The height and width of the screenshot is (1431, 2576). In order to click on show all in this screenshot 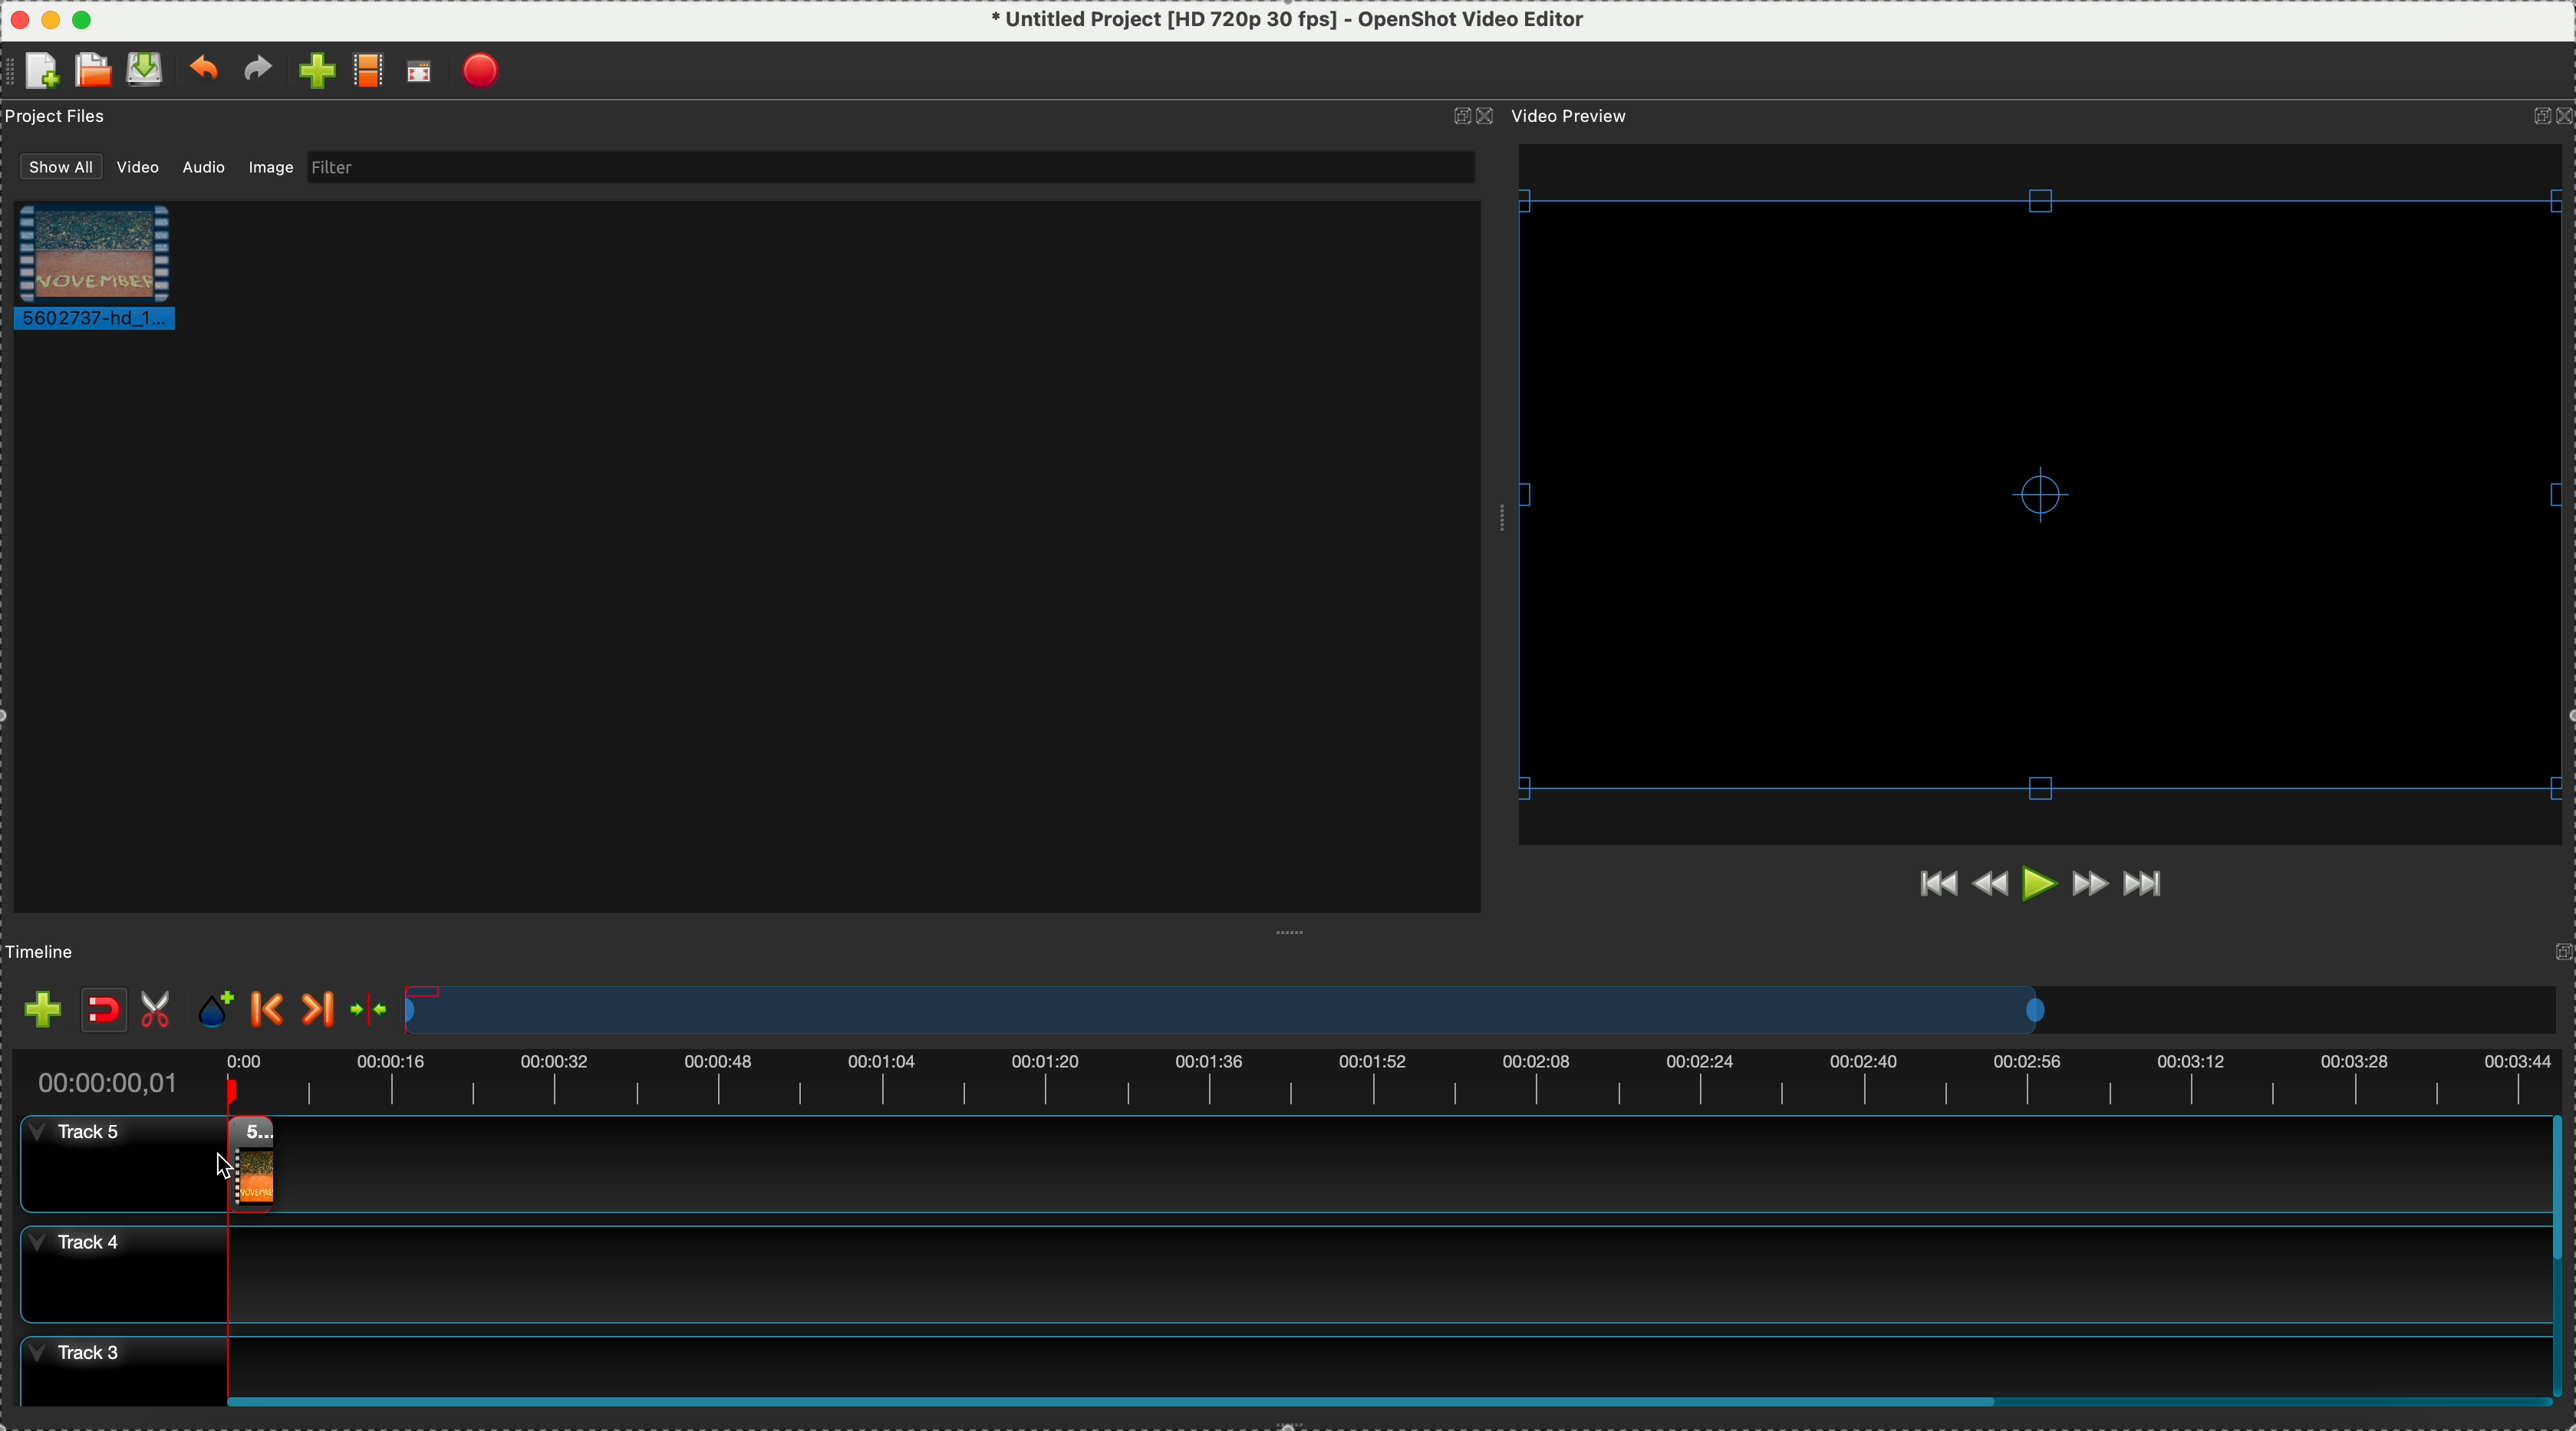, I will do `click(53, 165)`.